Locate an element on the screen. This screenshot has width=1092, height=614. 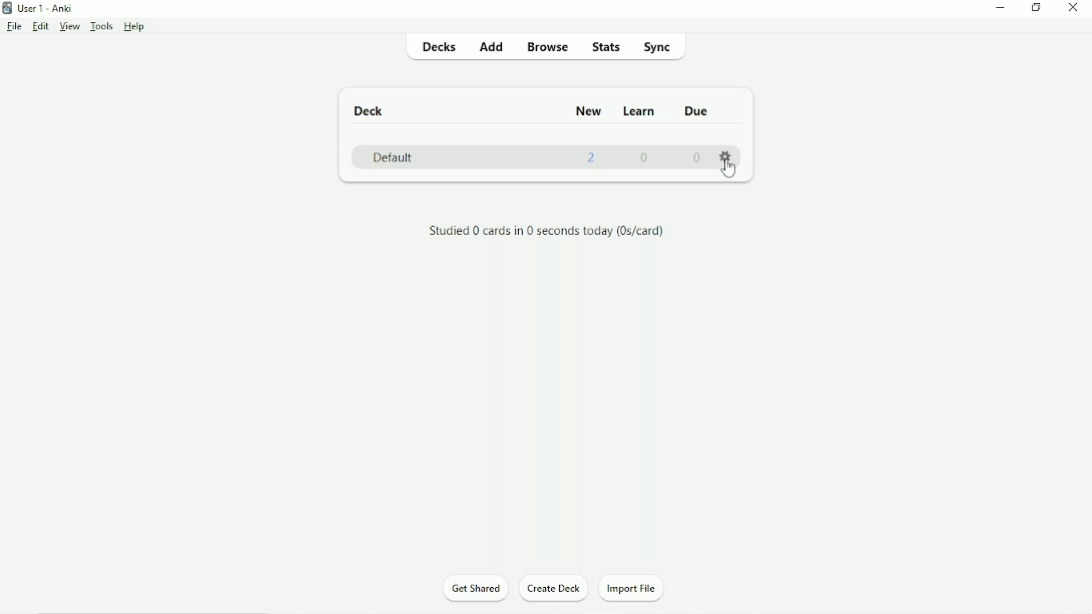
Create Deck is located at coordinates (555, 589).